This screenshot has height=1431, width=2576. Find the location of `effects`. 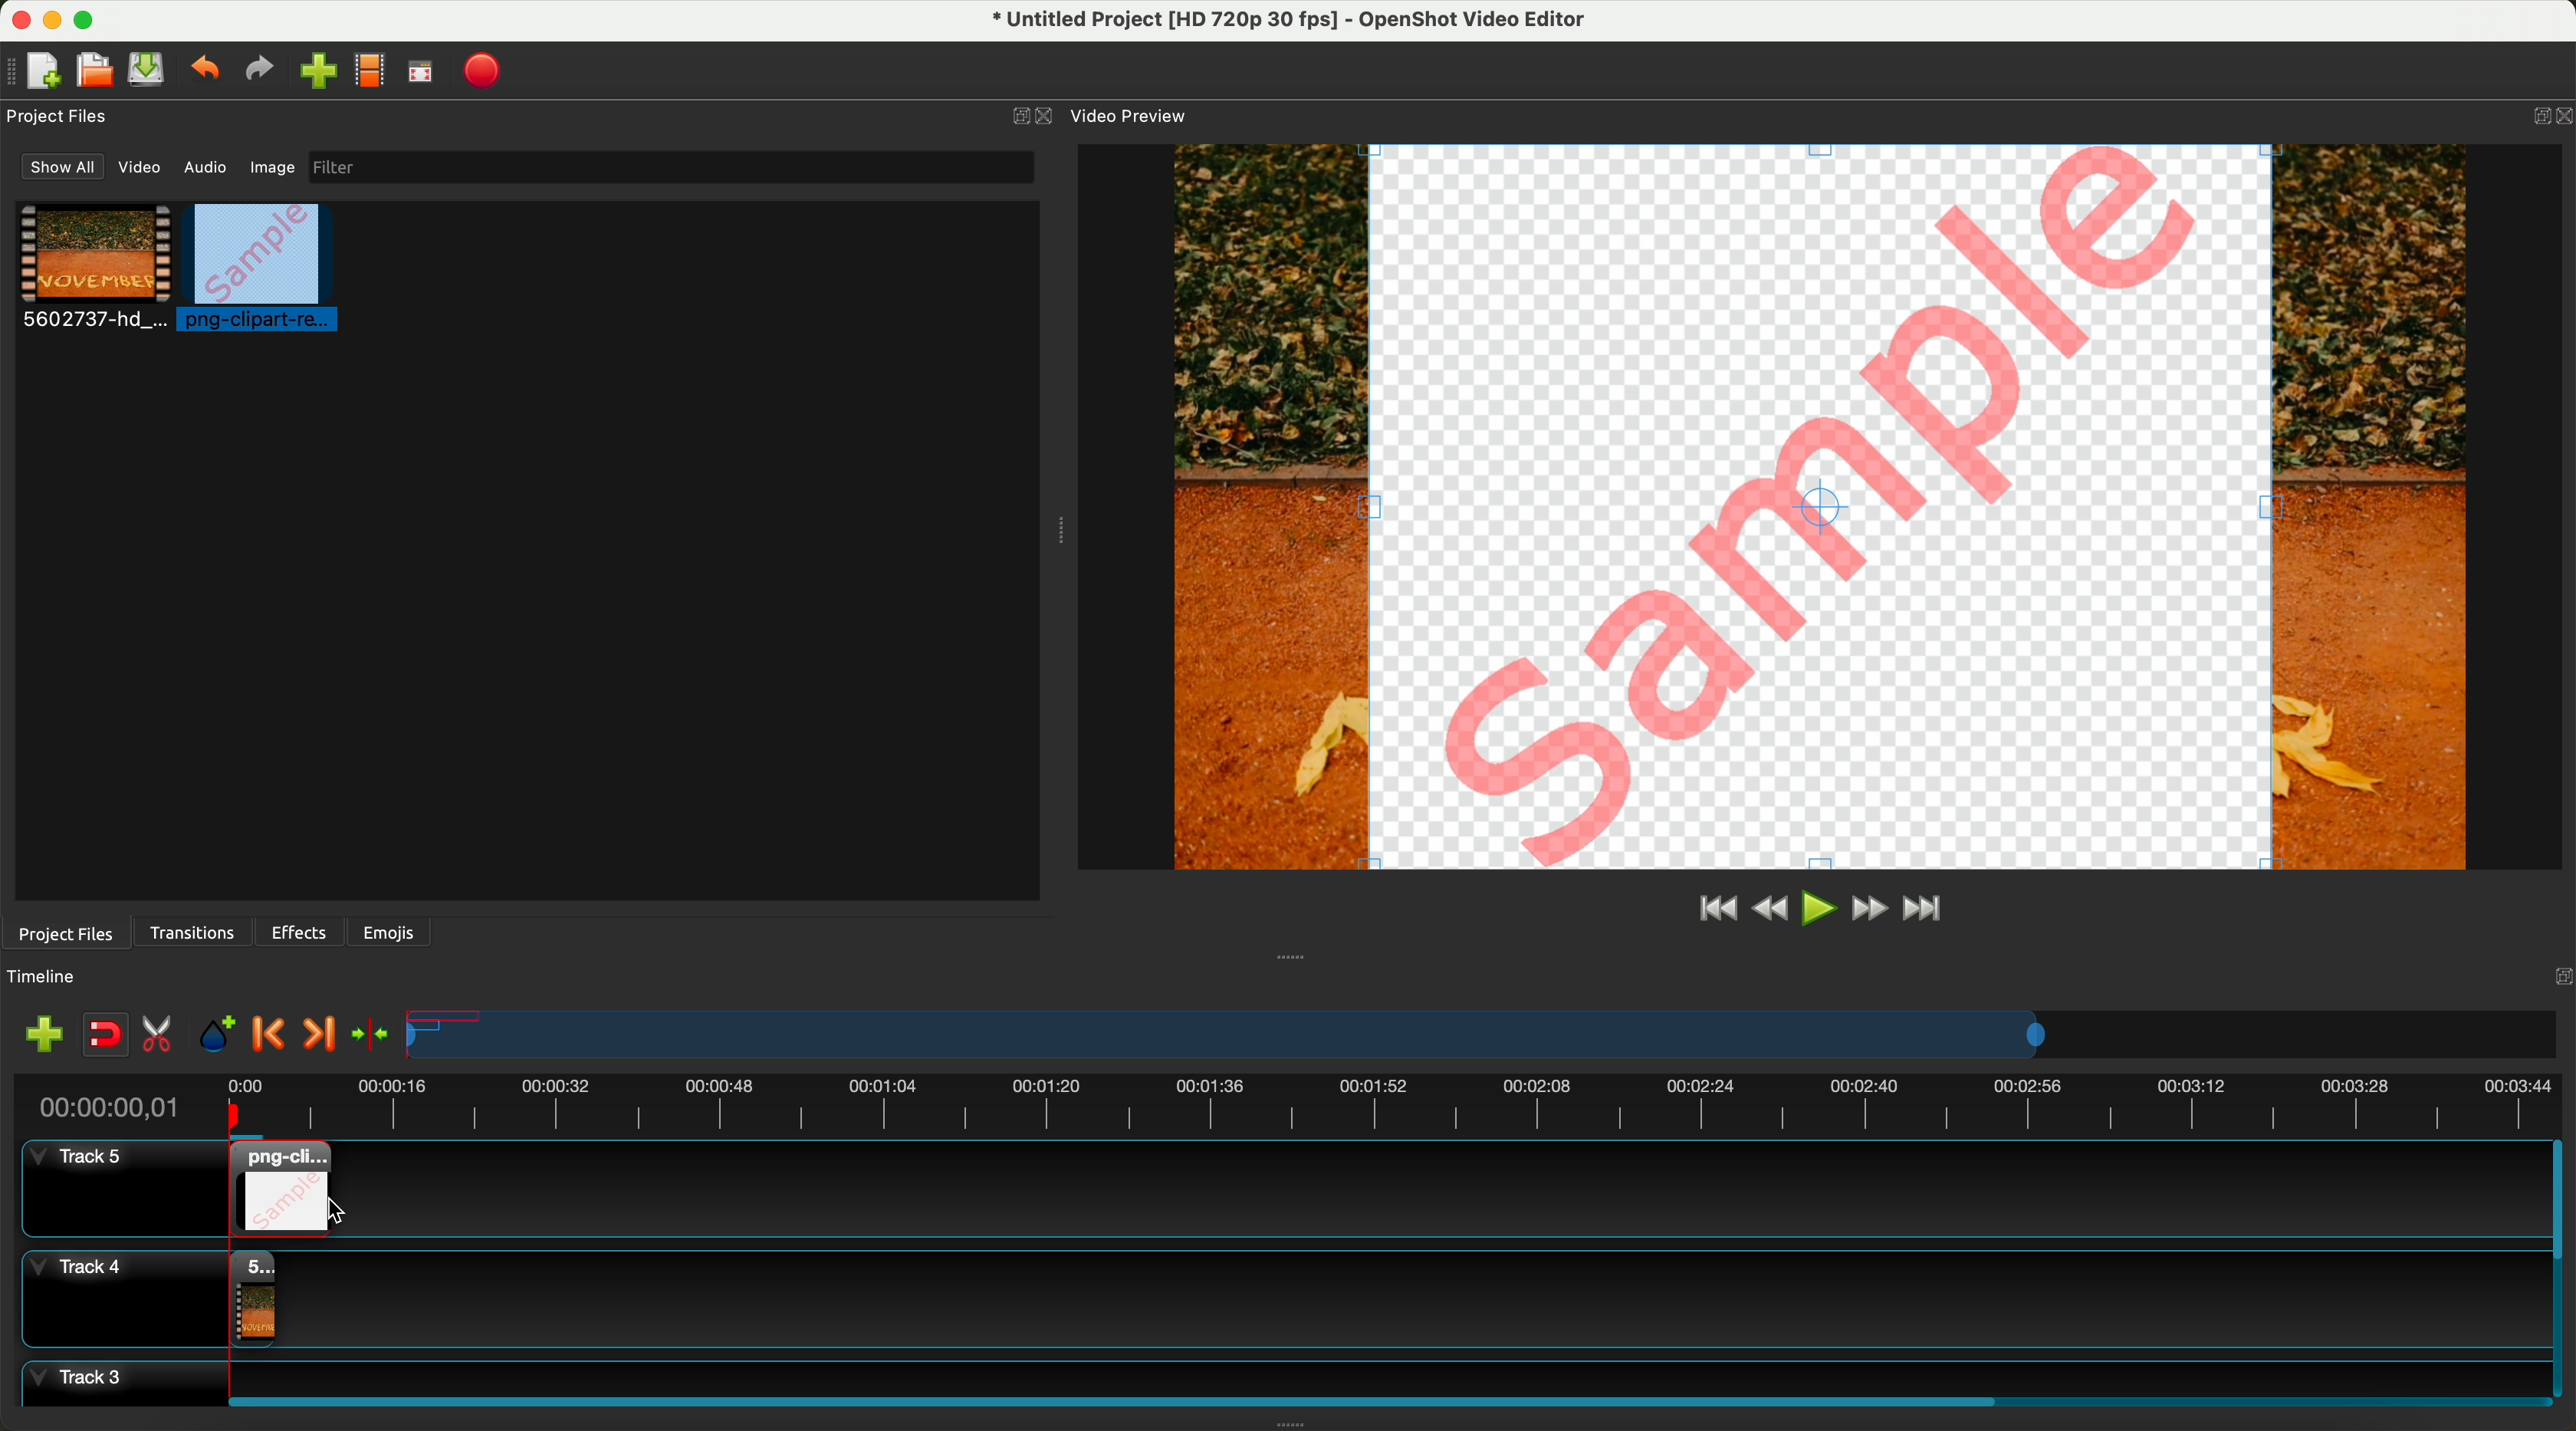

effects is located at coordinates (301, 932).